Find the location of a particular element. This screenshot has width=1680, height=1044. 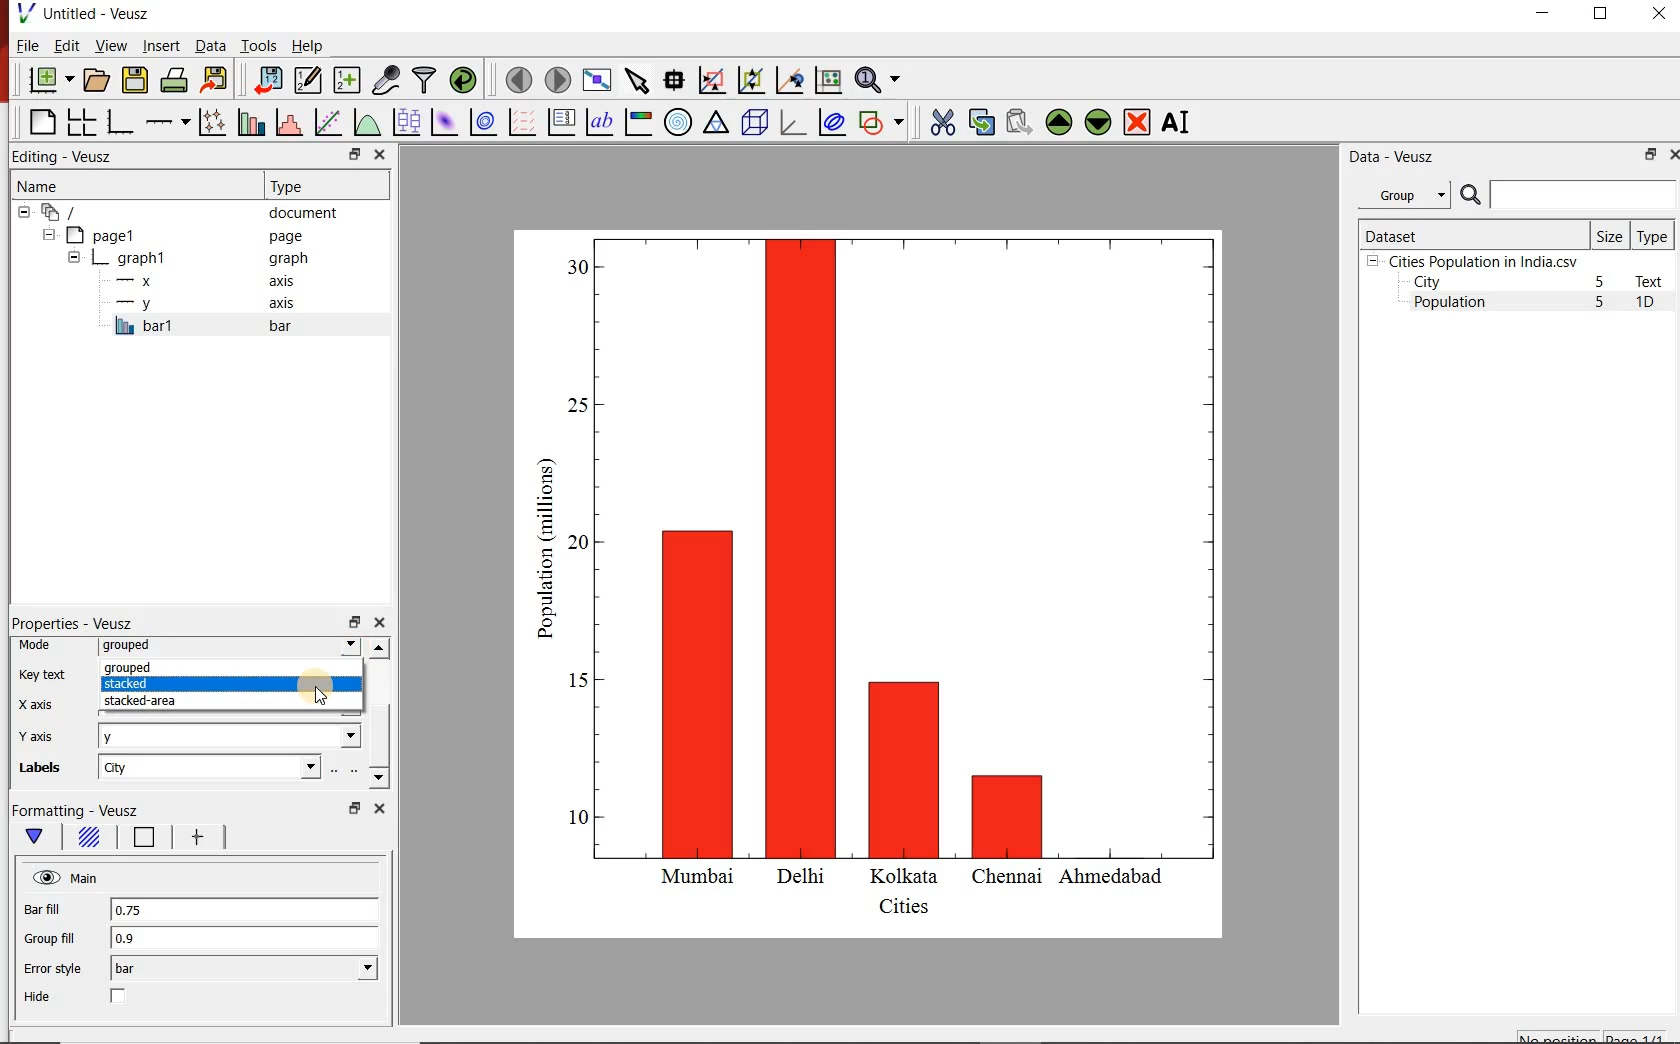

click to zoom out of graph axes is located at coordinates (748, 82).